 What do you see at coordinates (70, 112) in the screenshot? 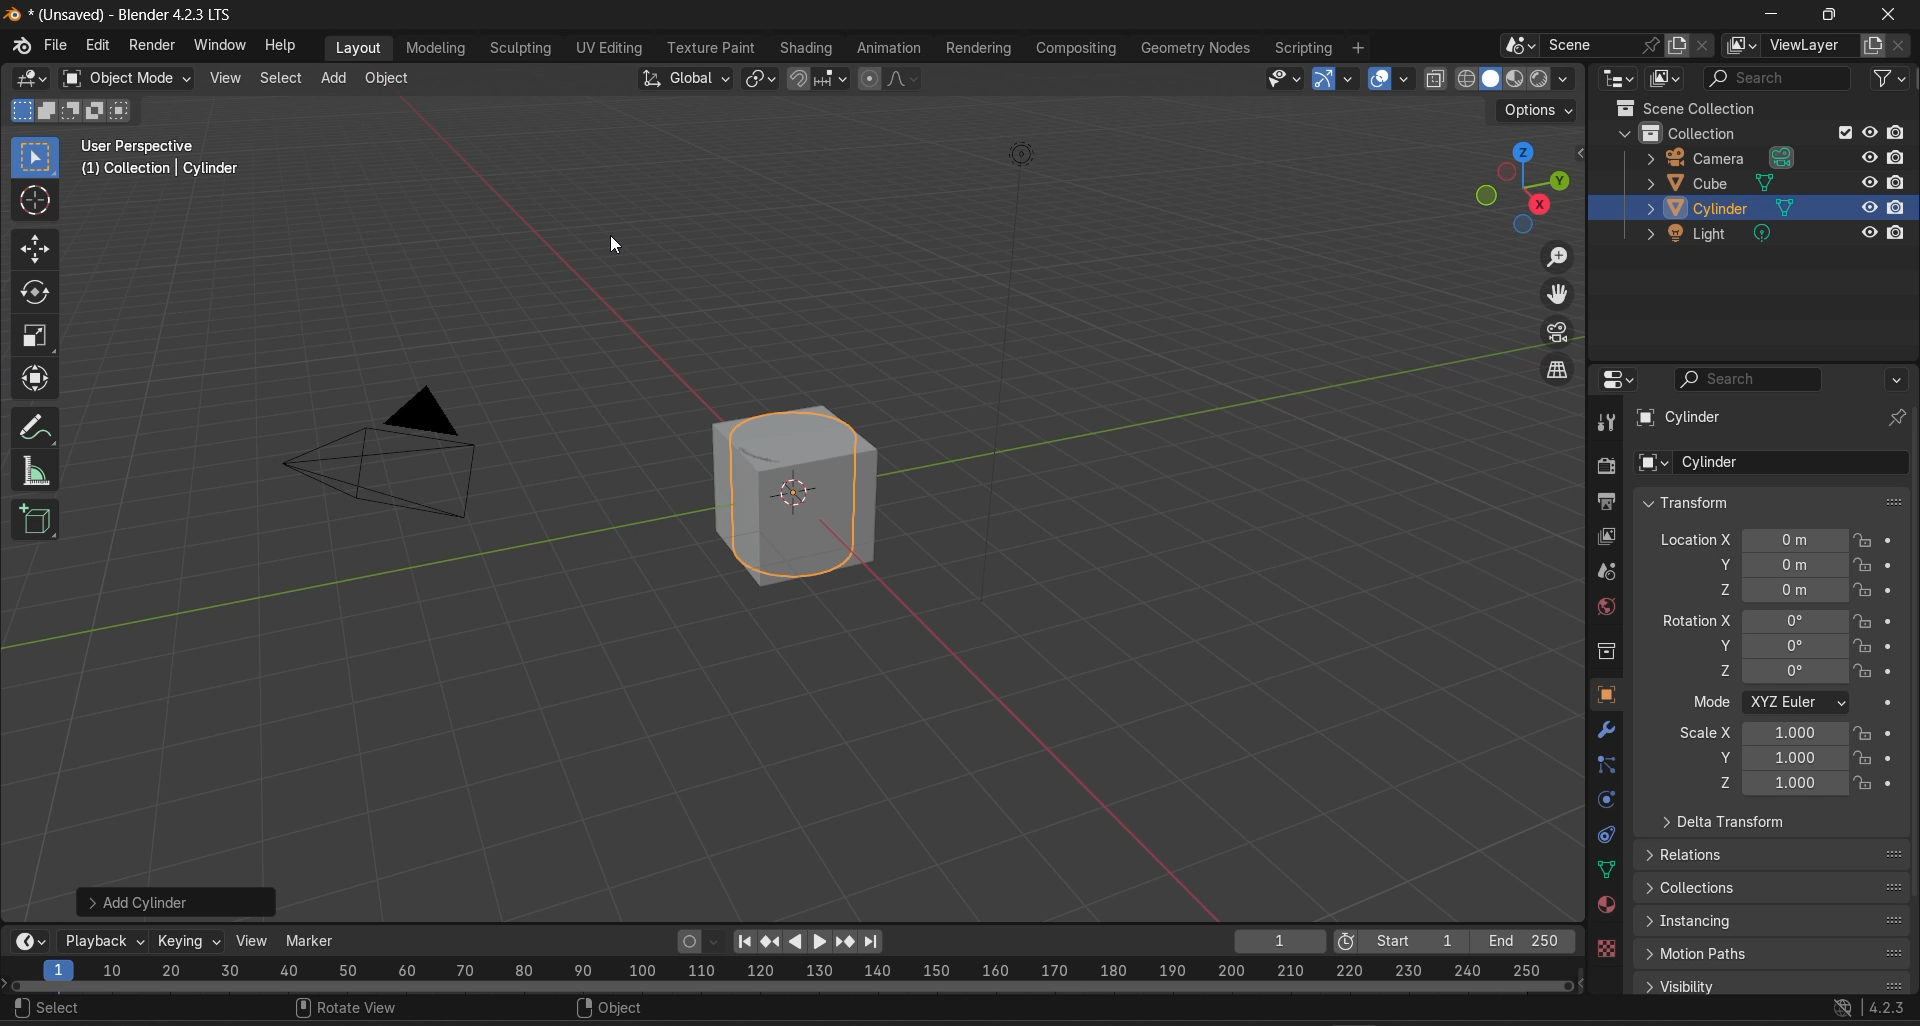
I see `mode: subtract existing selection` at bounding box center [70, 112].